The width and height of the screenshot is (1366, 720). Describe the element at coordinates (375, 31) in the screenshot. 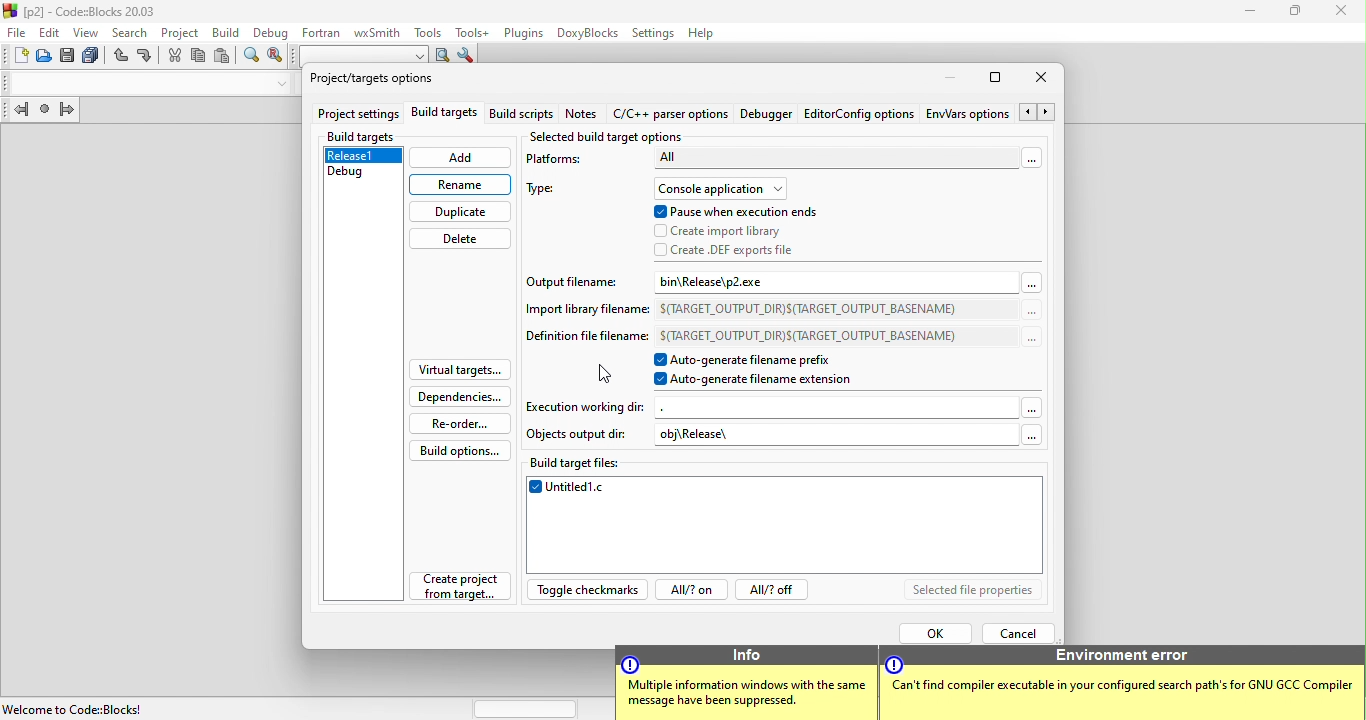

I see `wxsmith` at that location.